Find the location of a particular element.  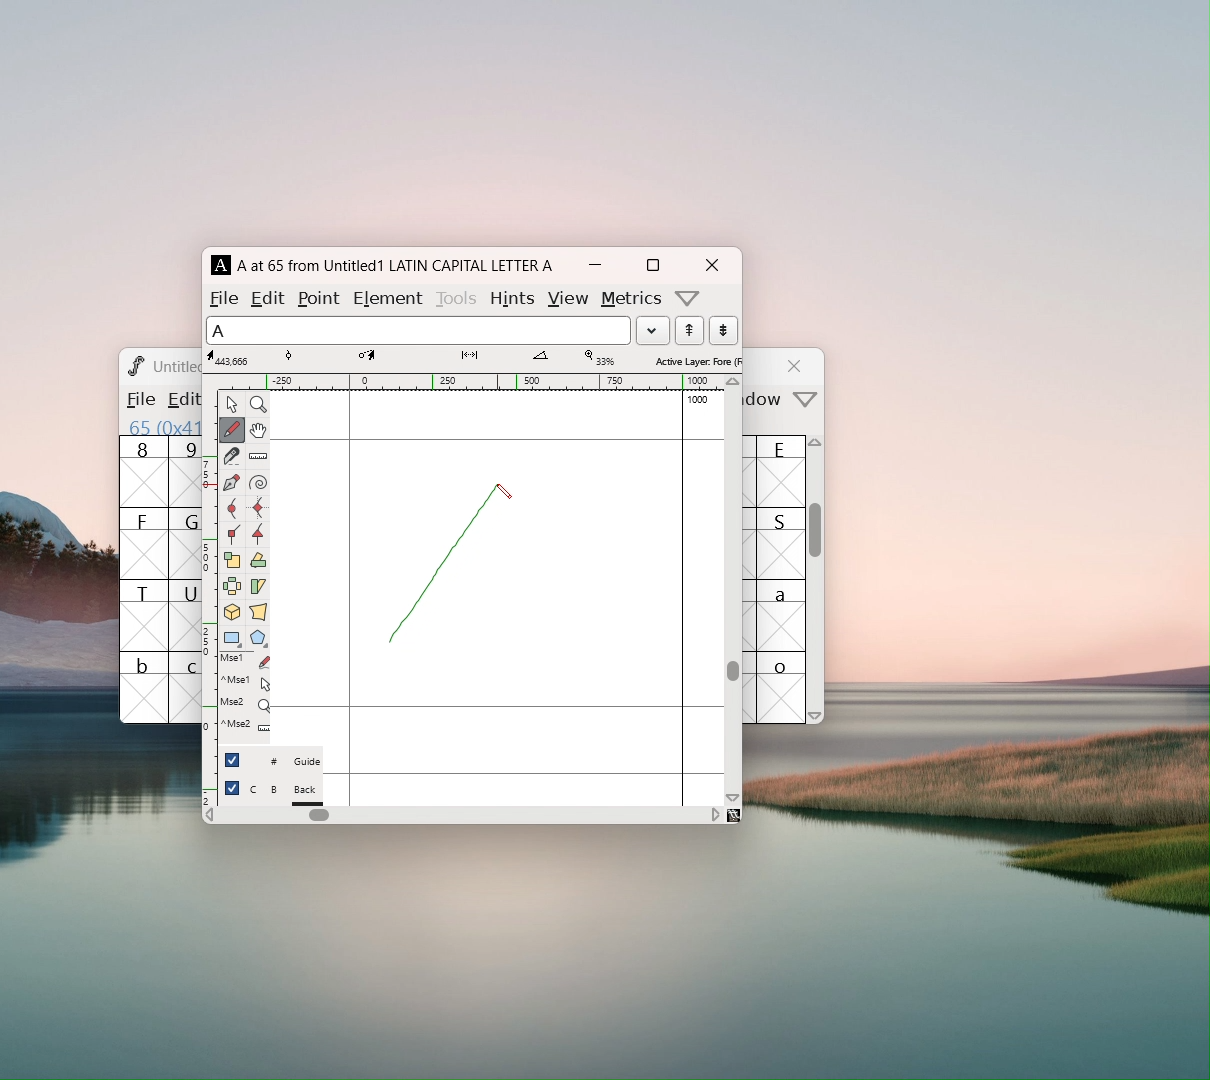

c is located at coordinates (186, 688).